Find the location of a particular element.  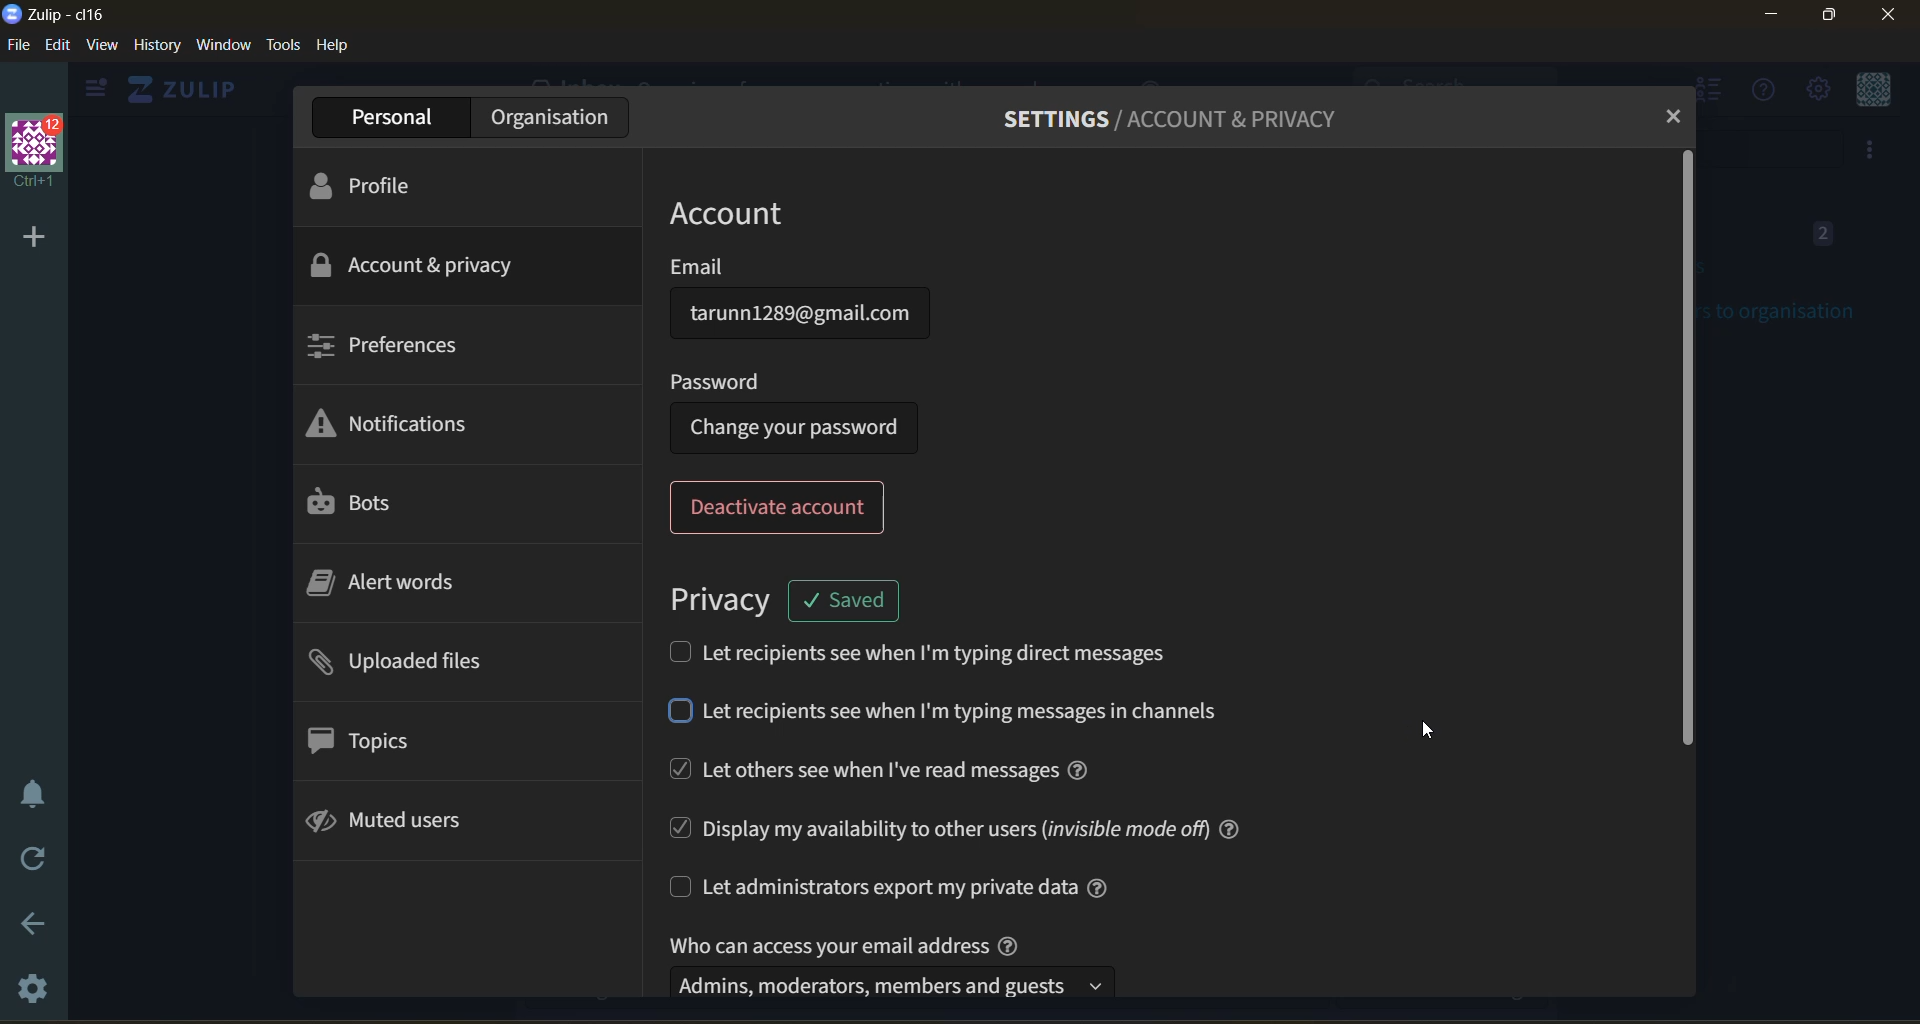

topics is located at coordinates (365, 740).